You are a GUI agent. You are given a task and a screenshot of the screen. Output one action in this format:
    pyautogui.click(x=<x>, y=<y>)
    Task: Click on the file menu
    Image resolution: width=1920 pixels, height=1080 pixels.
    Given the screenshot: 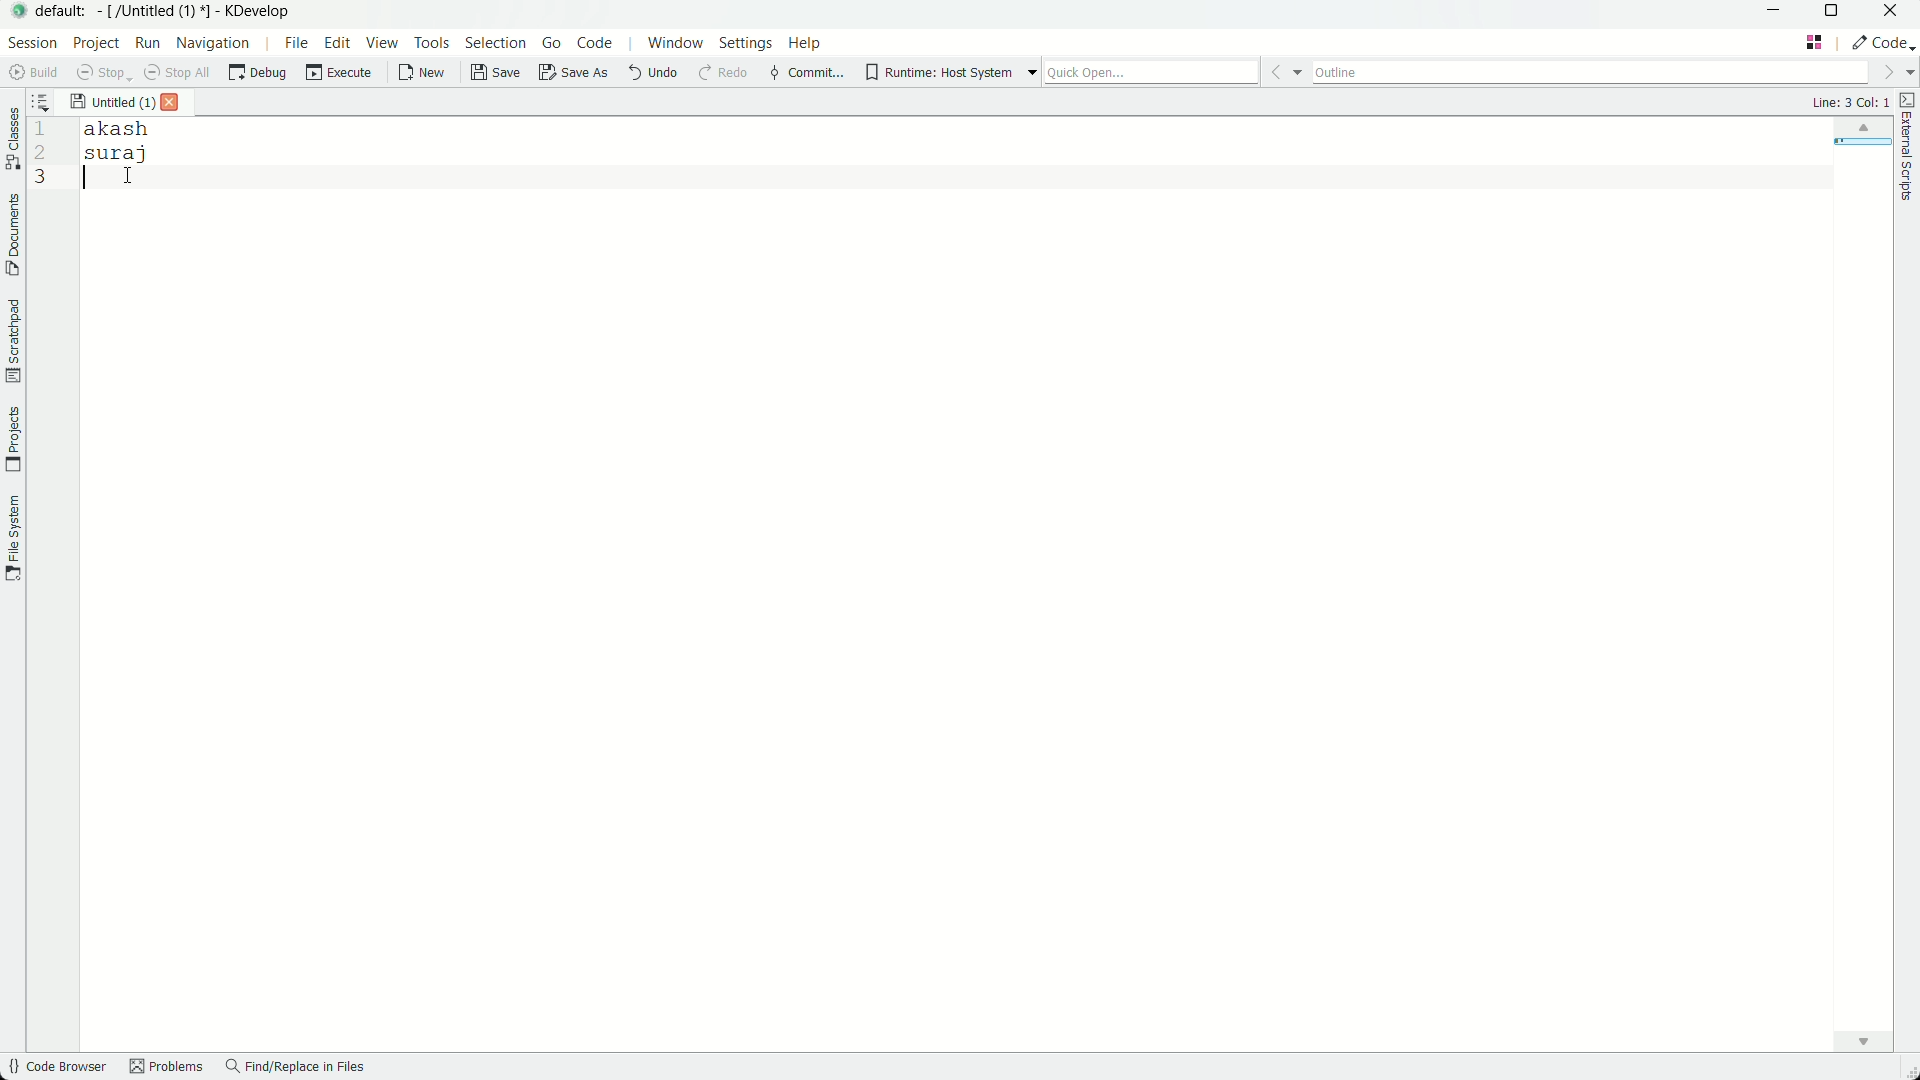 What is the action you would take?
    pyautogui.click(x=296, y=44)
    